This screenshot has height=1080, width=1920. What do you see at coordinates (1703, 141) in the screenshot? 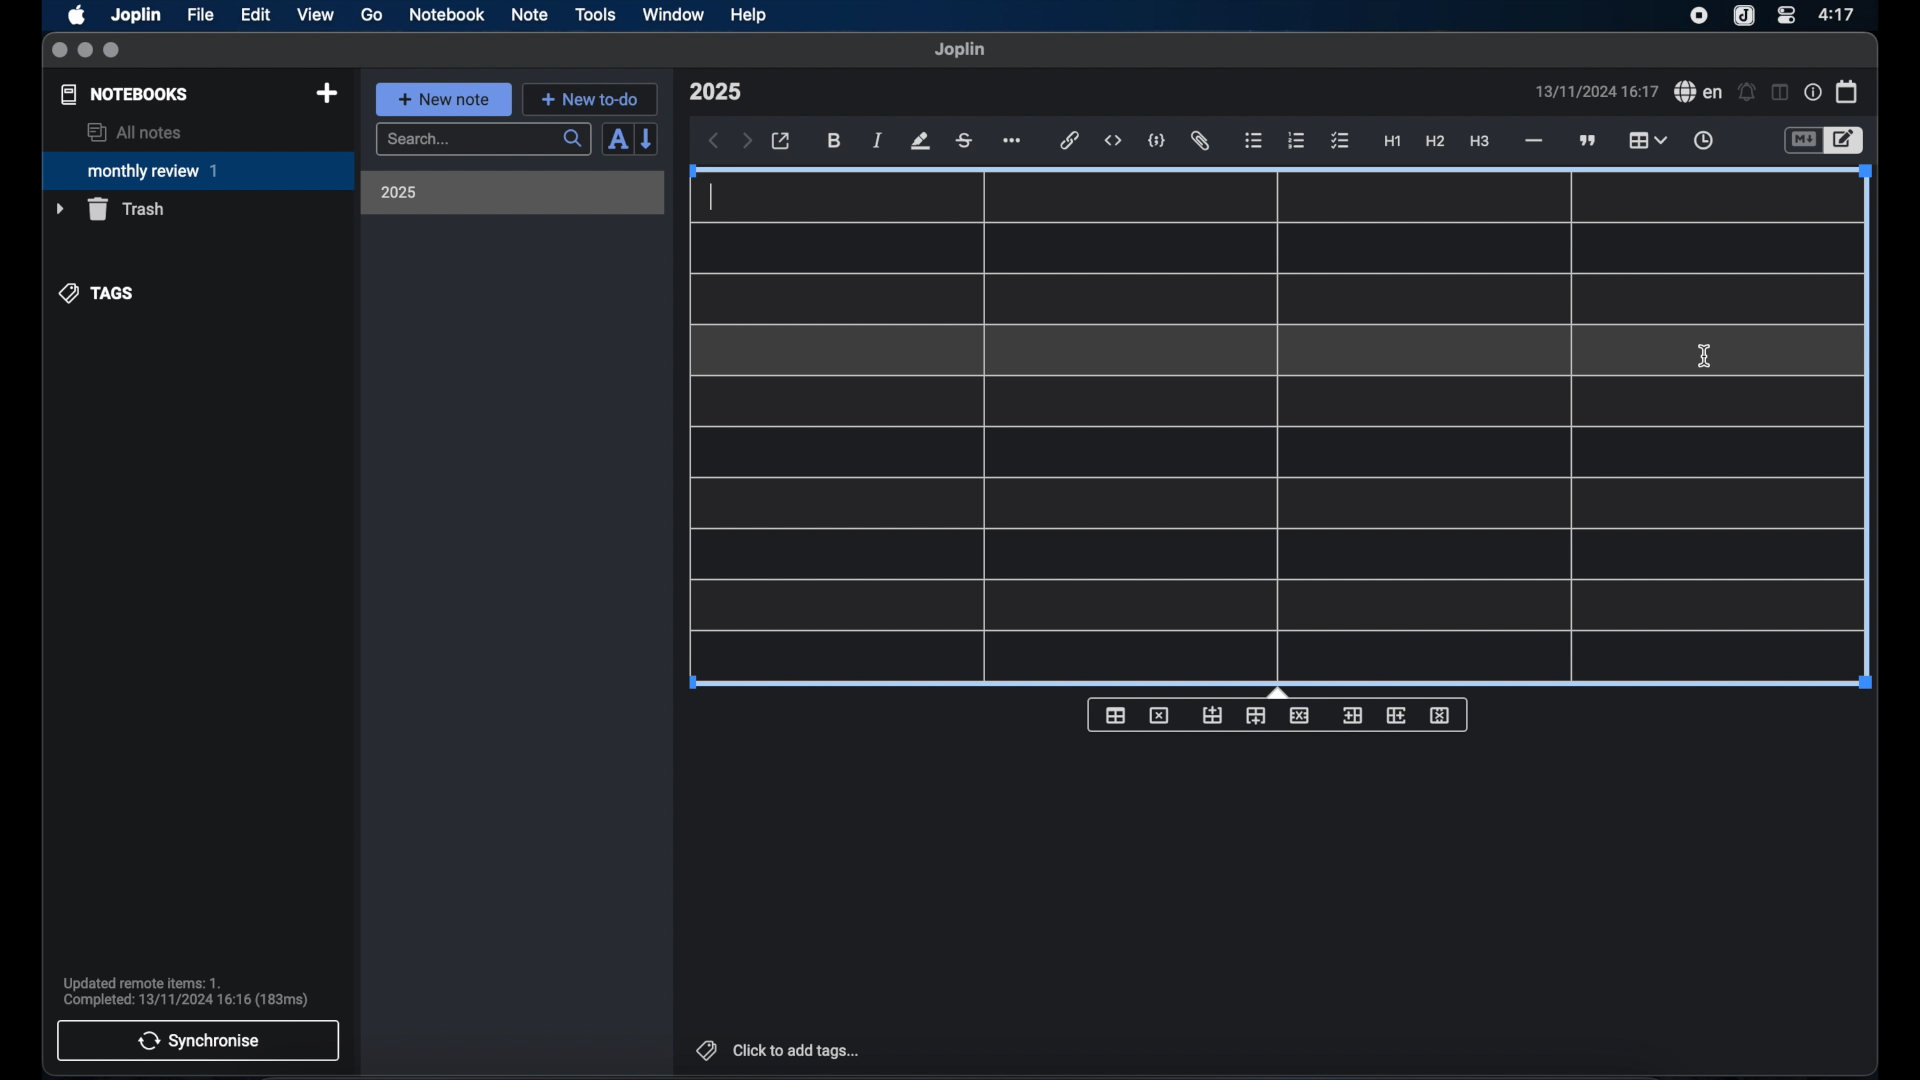
I see `insert time` at bounding box center [1703, 141].